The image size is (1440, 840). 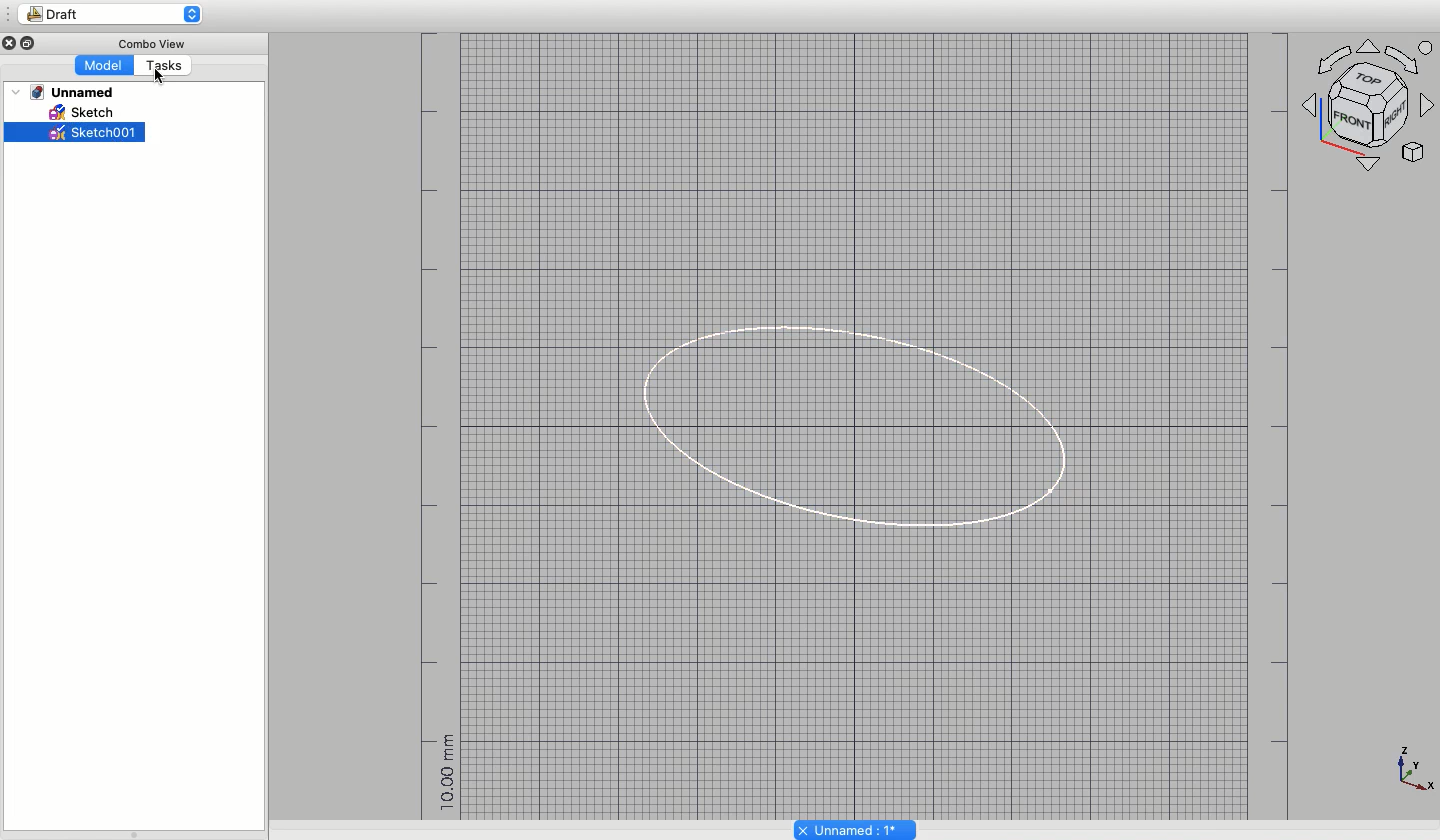 I want to click on Sketch001, so click(x=74, y=135).